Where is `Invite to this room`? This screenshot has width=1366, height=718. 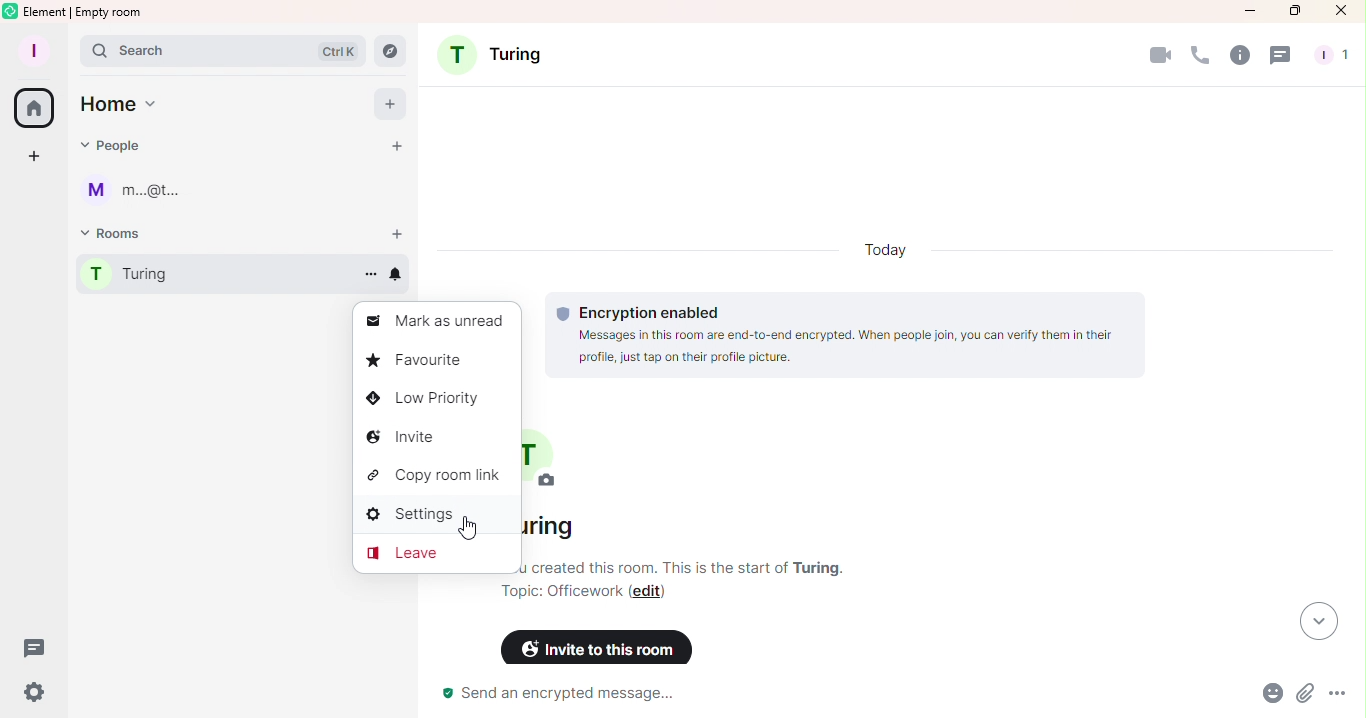 Invite to this room is located at coordinates (590, 647).